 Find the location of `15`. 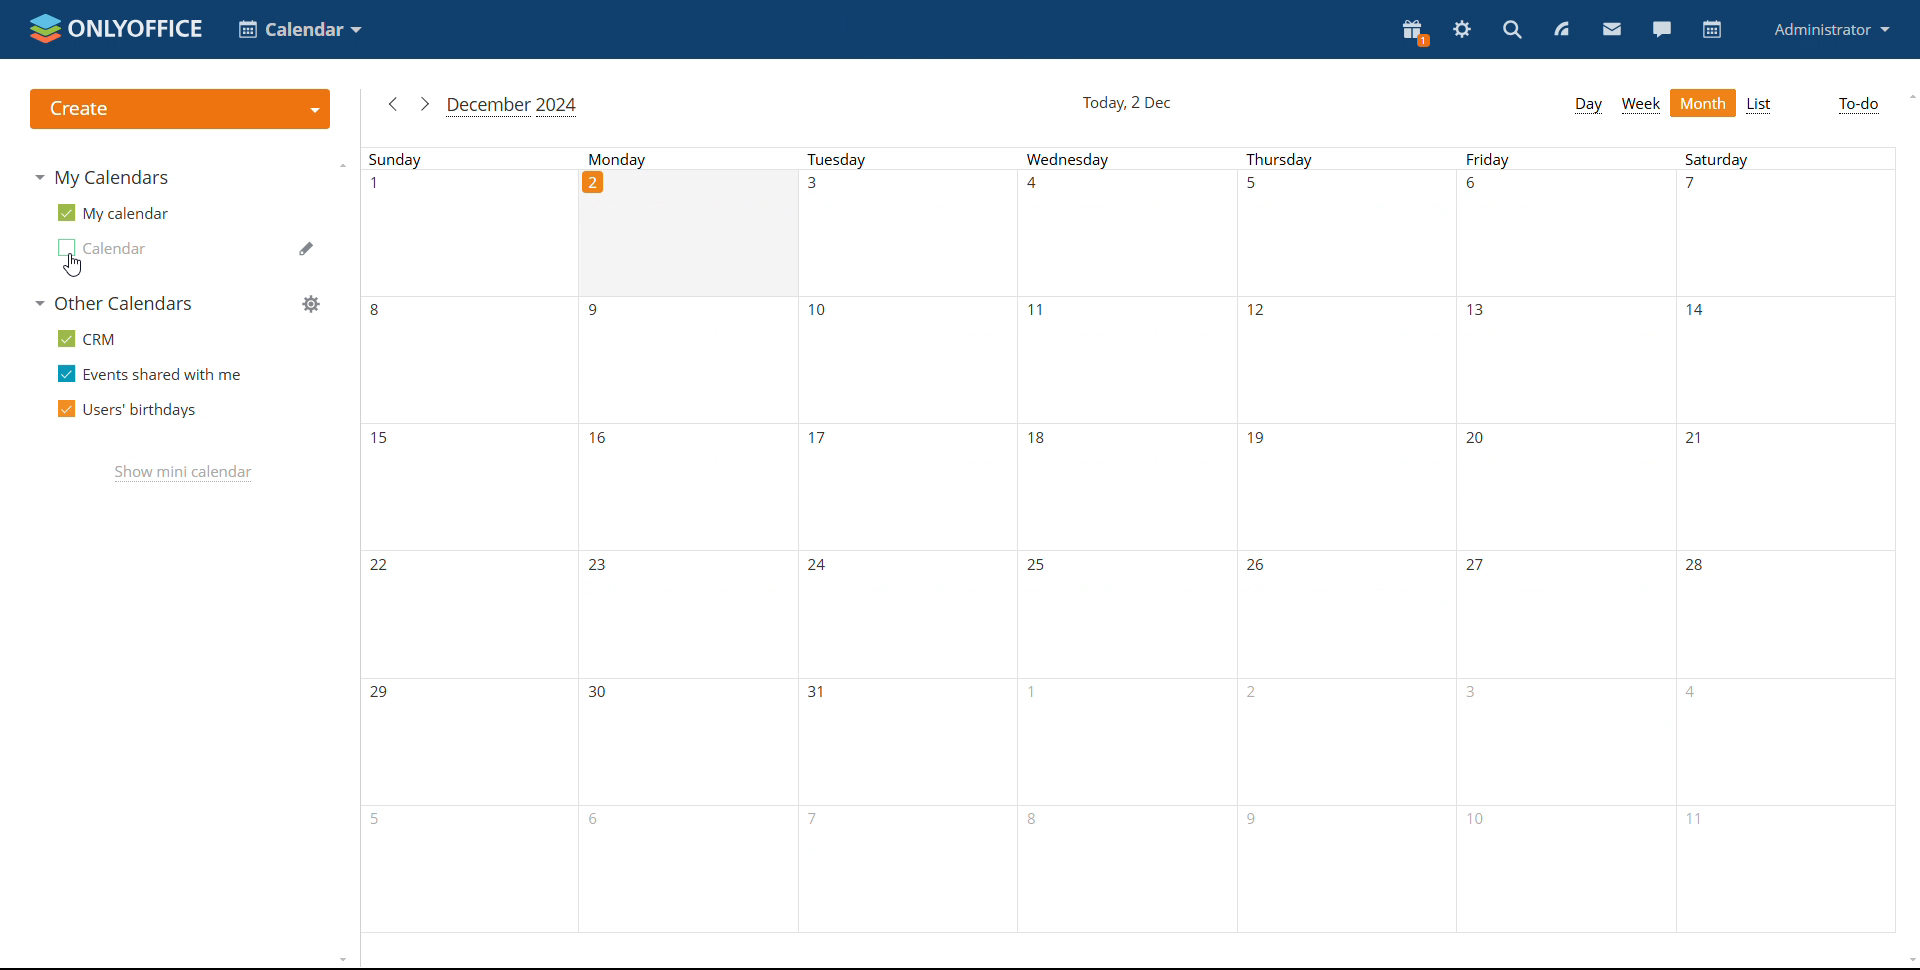

15 is located at coordinates (467, 483).